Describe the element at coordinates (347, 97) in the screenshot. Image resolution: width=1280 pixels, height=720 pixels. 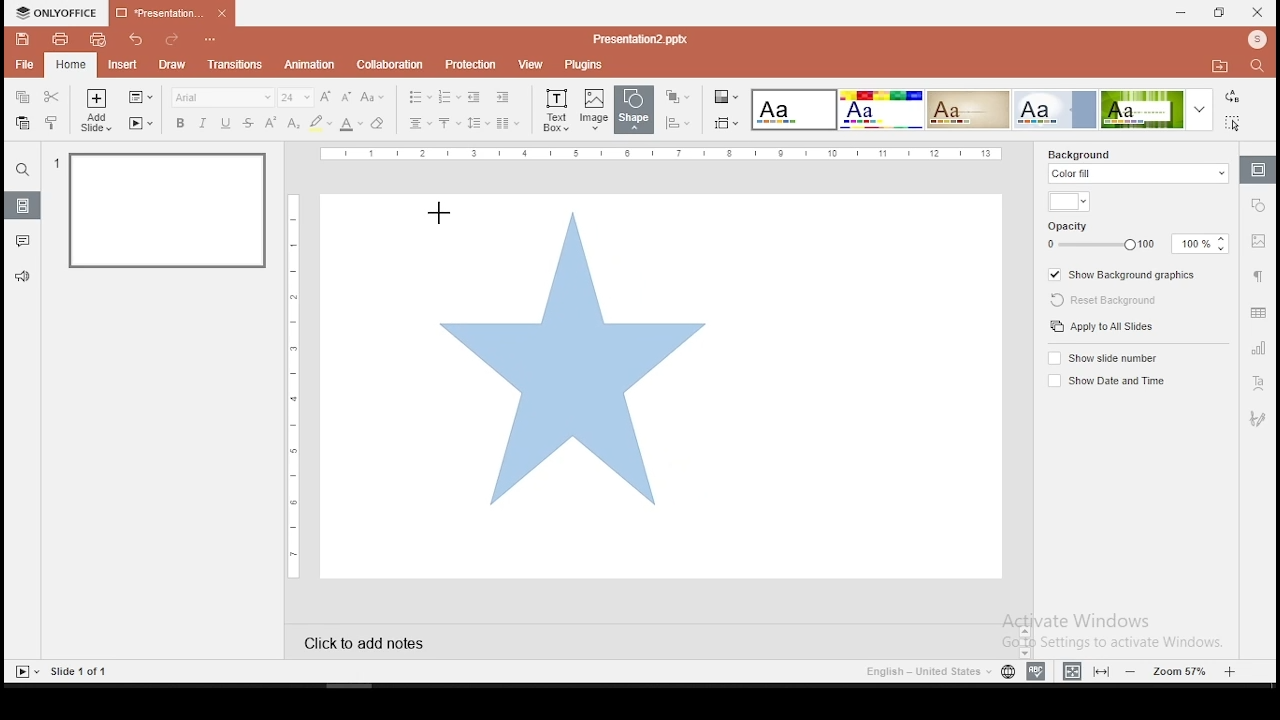
I see `decrease size` at that location.